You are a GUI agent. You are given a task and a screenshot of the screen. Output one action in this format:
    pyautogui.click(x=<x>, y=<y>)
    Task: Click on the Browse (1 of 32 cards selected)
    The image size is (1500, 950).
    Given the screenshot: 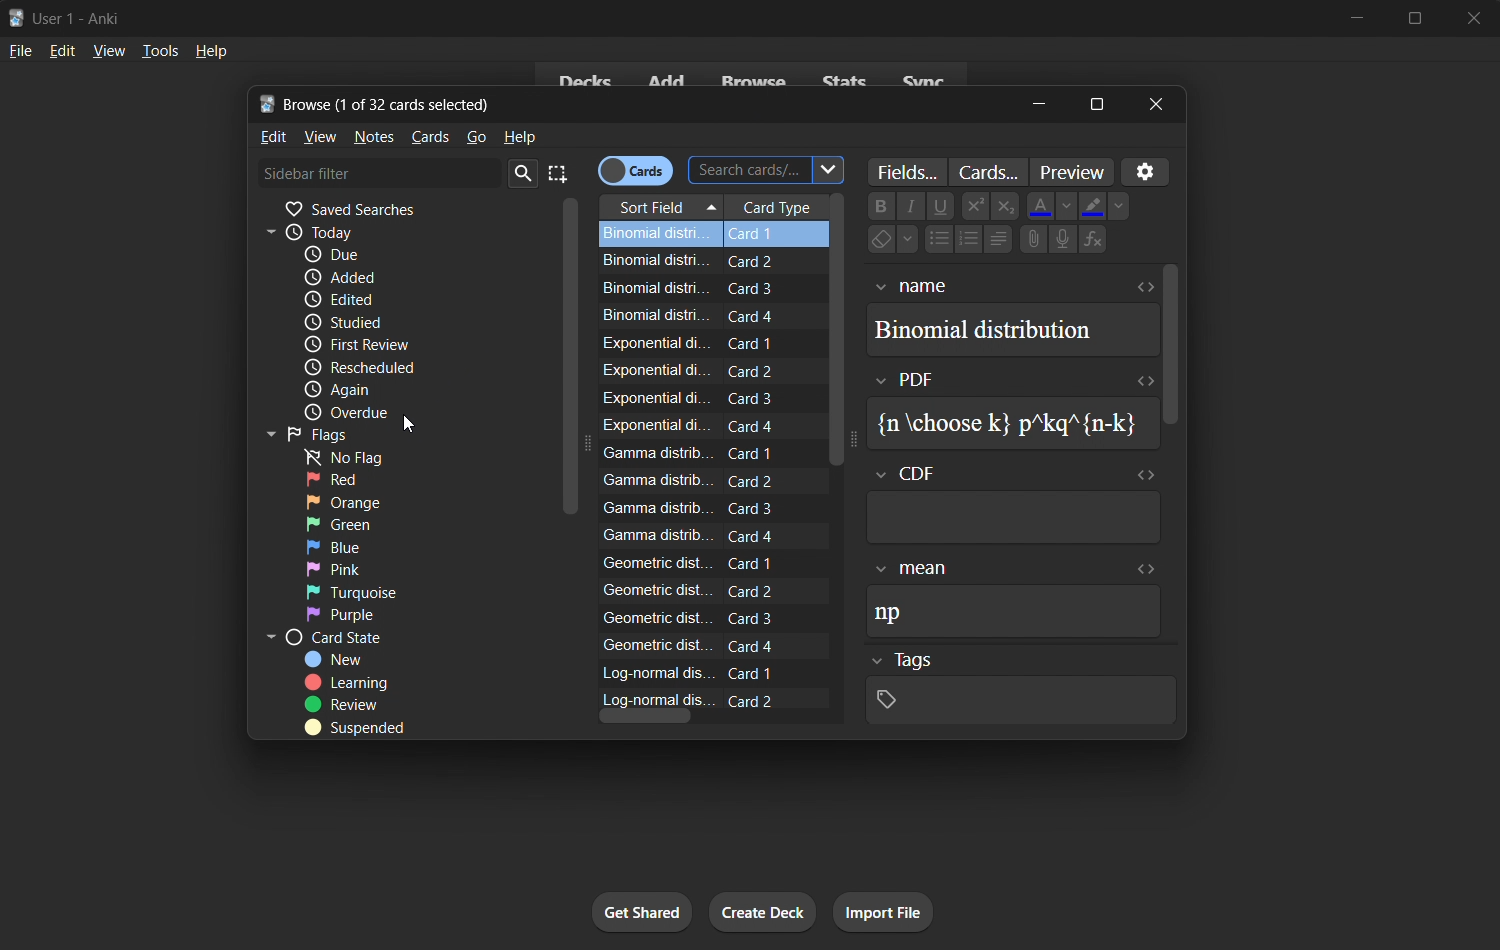 What is the action you would take?
    pyautogui.click(x=386, y=102)
    